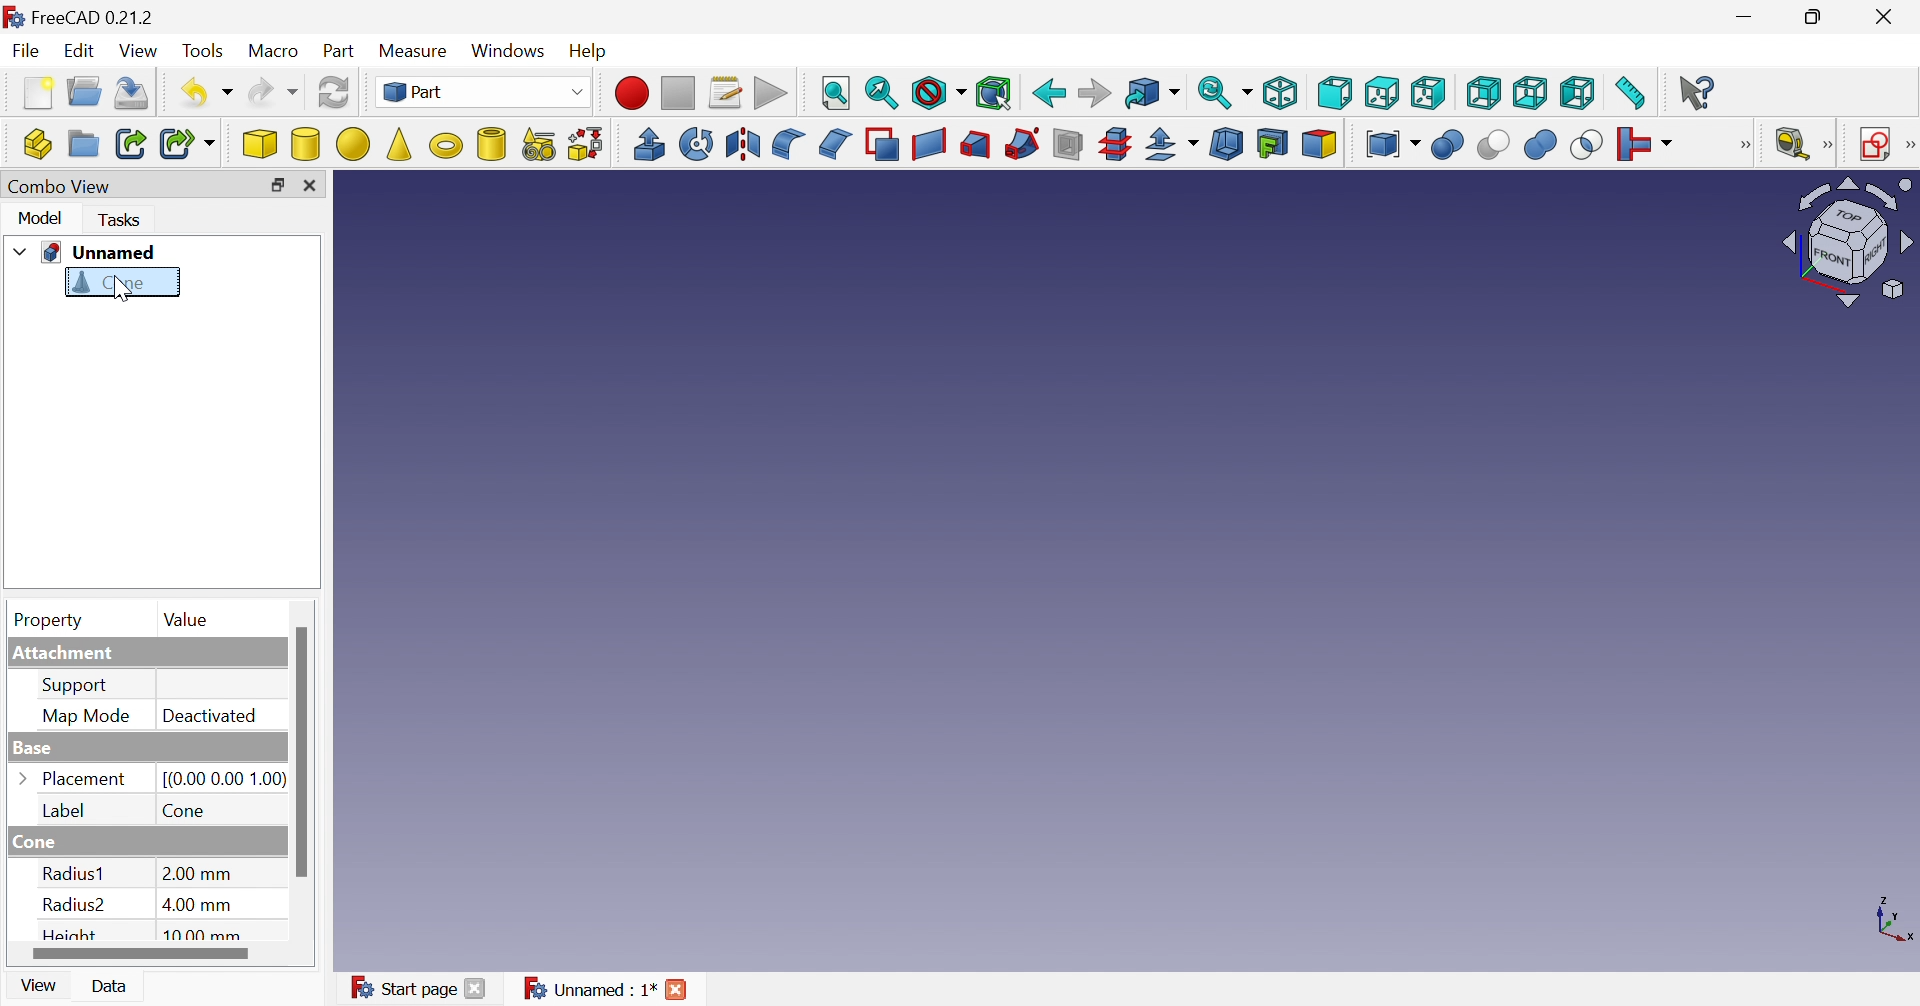 This screenshot has height=1006, width=1920. Describe the element at coordinates (206, 94) in the screenshot. I see `Undo` at that location.